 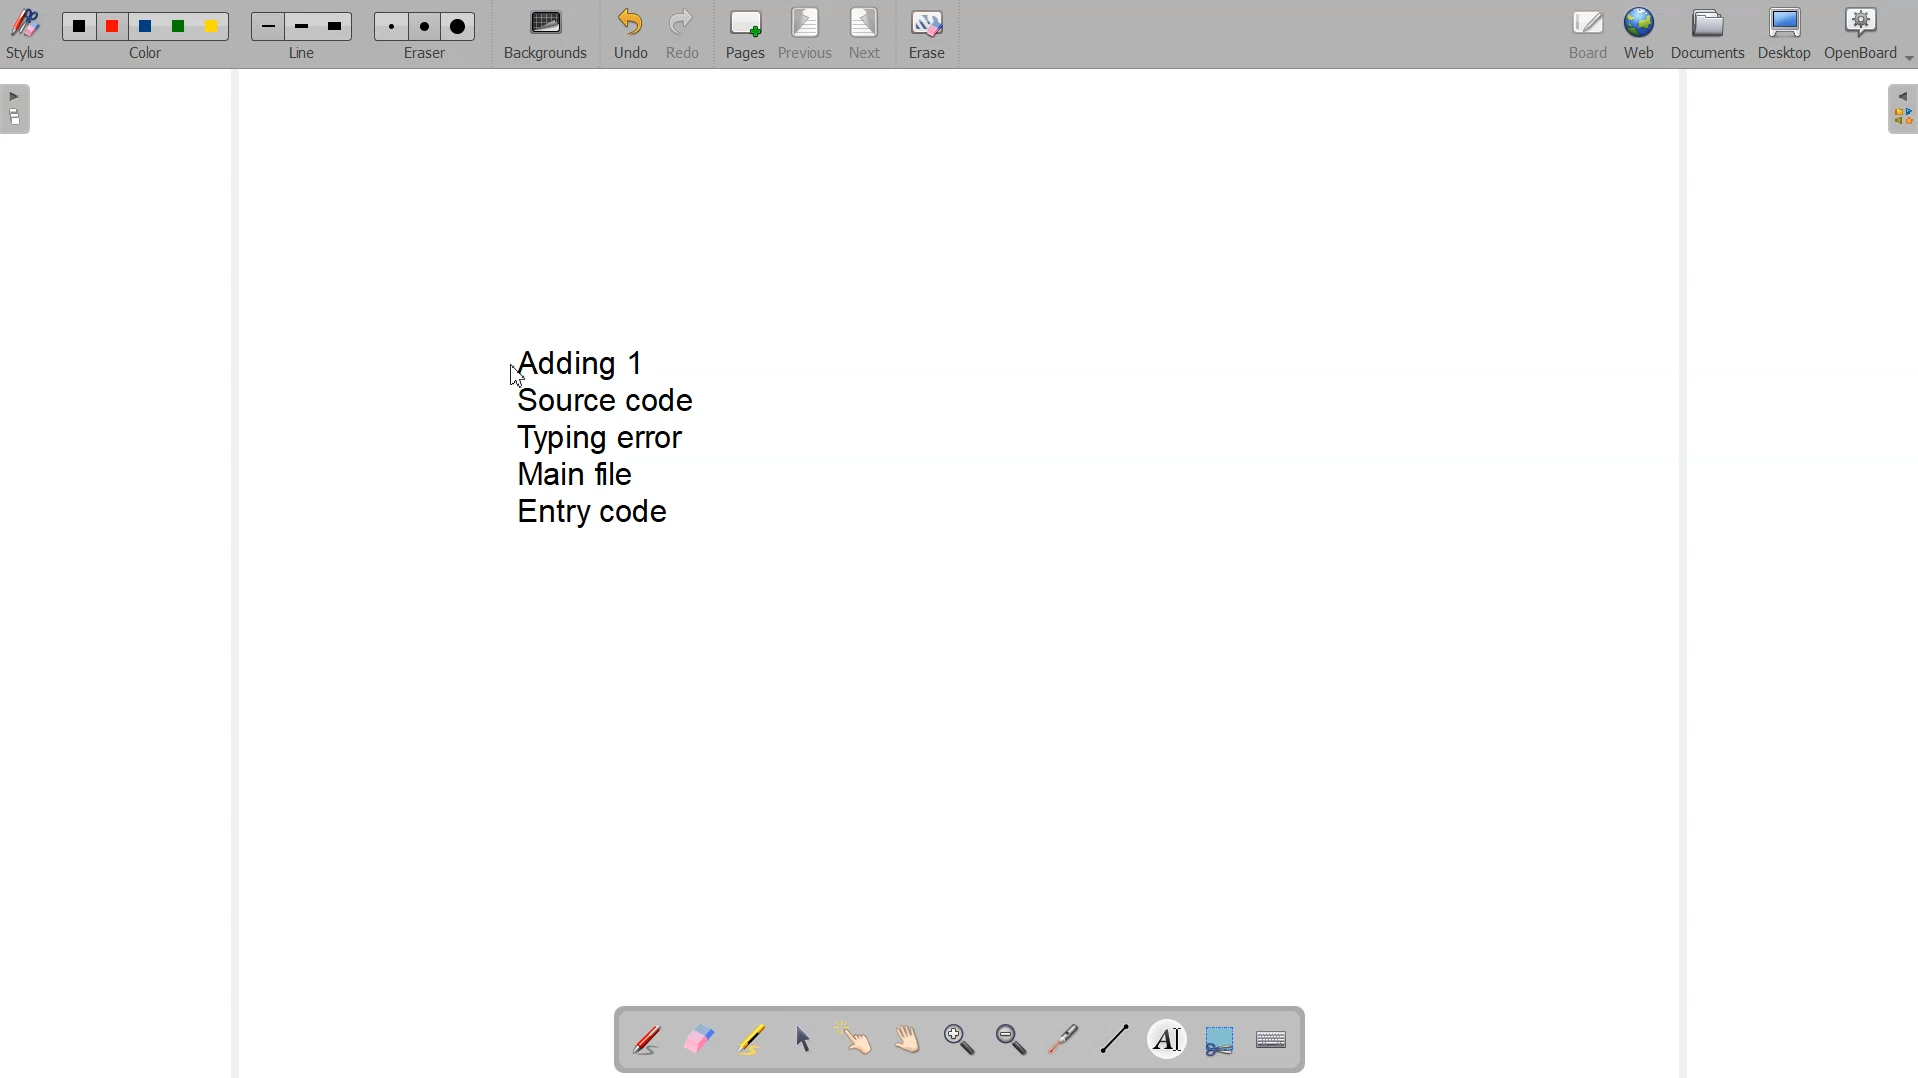 I want to click on Small eraser, so click(x=392, y=26).